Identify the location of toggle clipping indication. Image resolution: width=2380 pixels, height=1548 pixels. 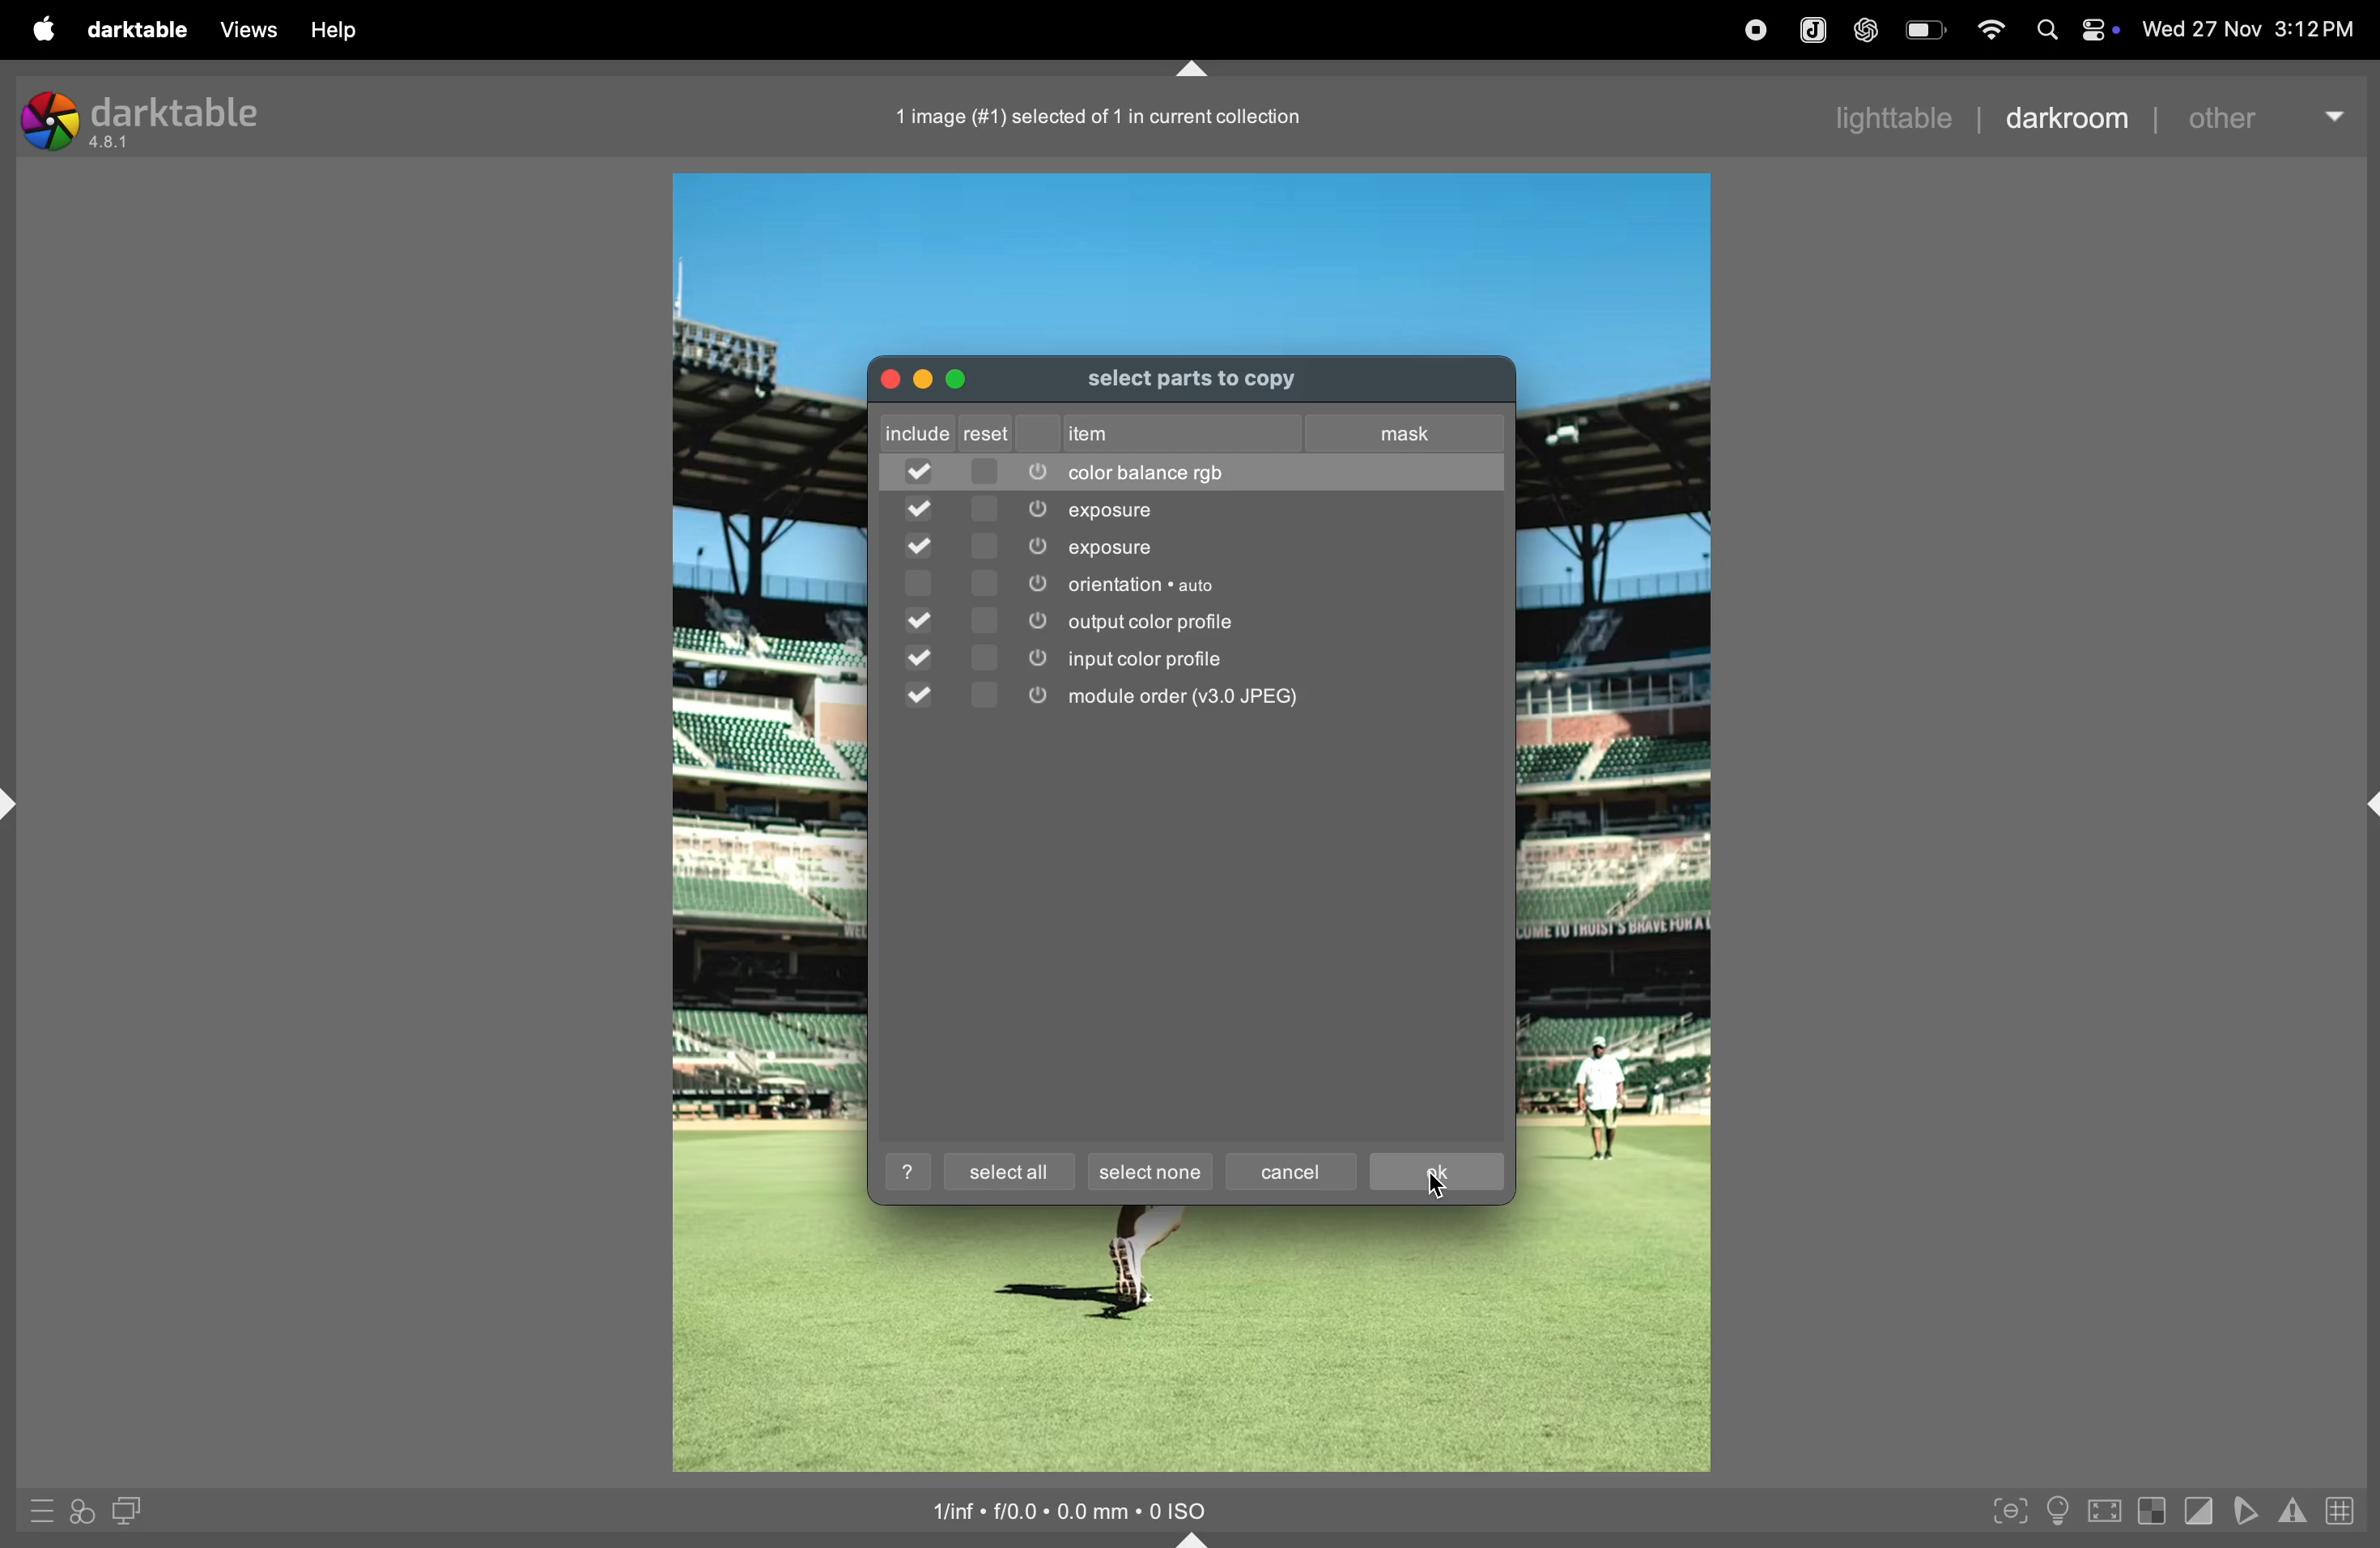
(2196, 1512).